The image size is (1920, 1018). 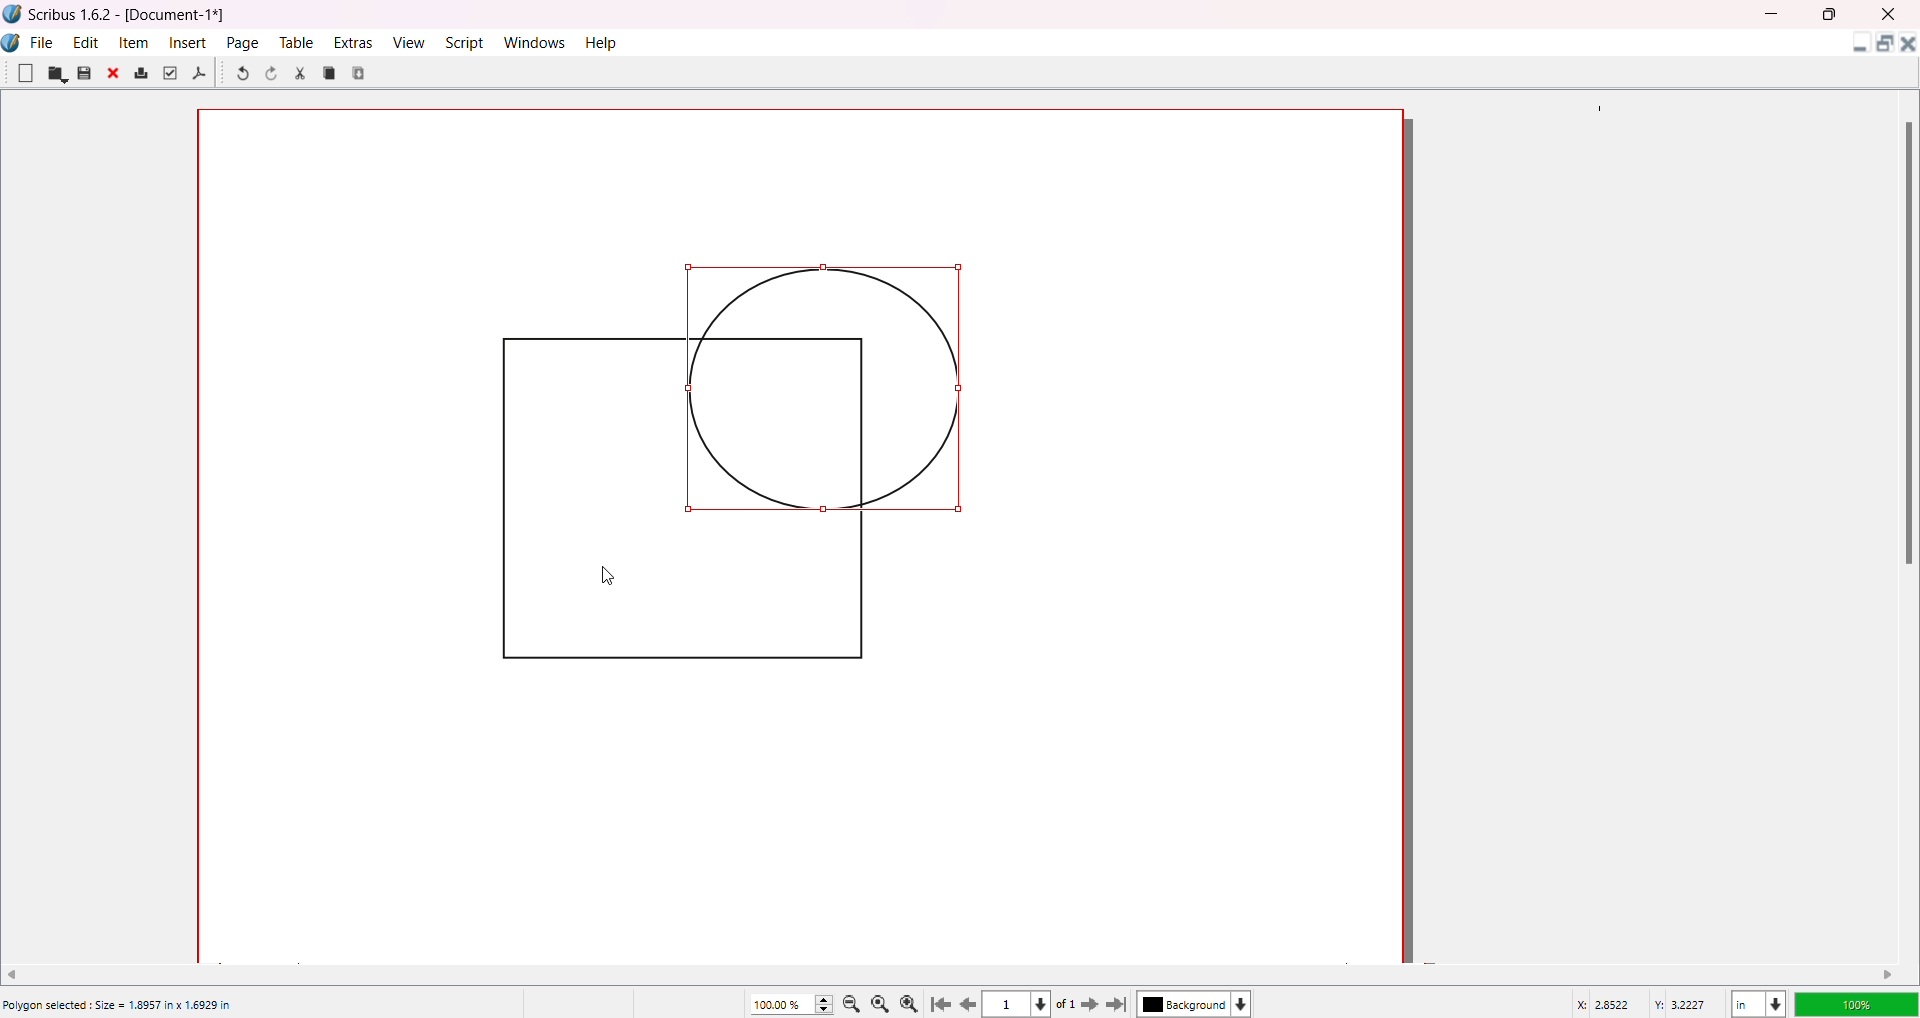 I want to click on Logo, so click(x=14, y=43).